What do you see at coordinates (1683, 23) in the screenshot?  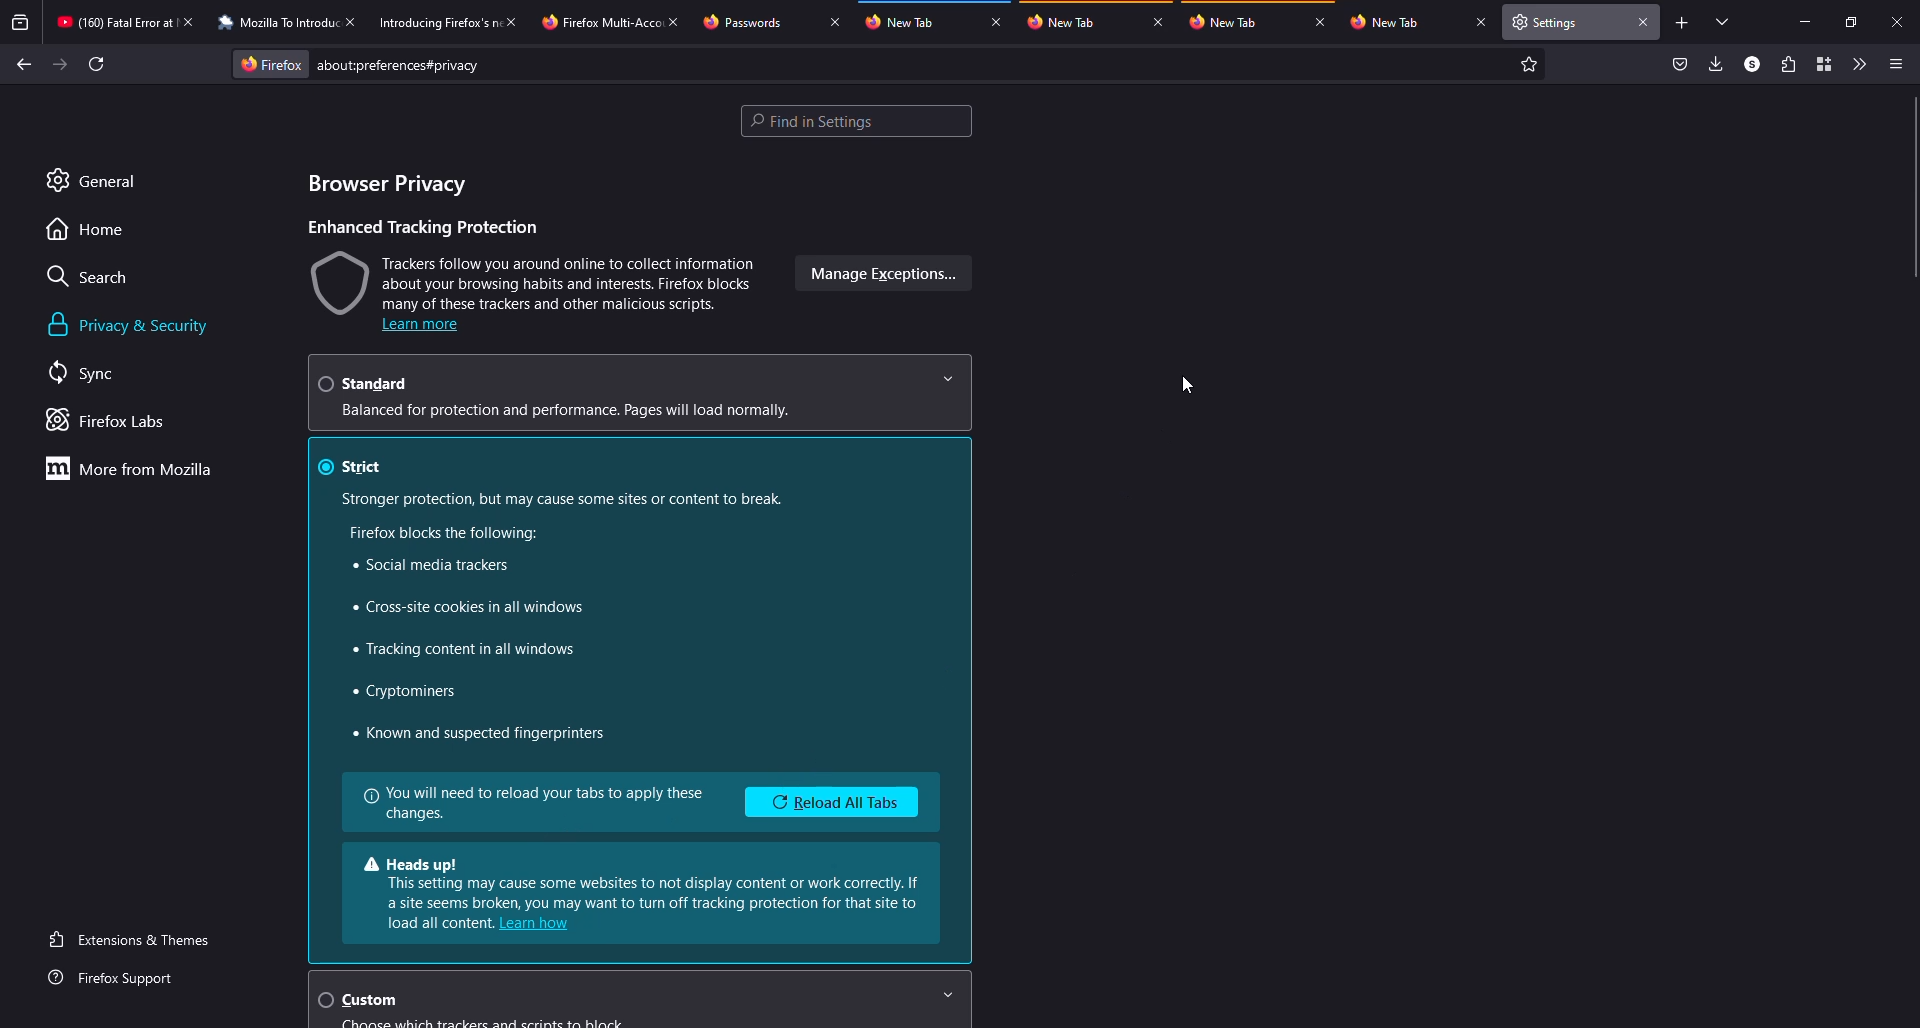 I see `add tab` at bounding box center [1683, 23].